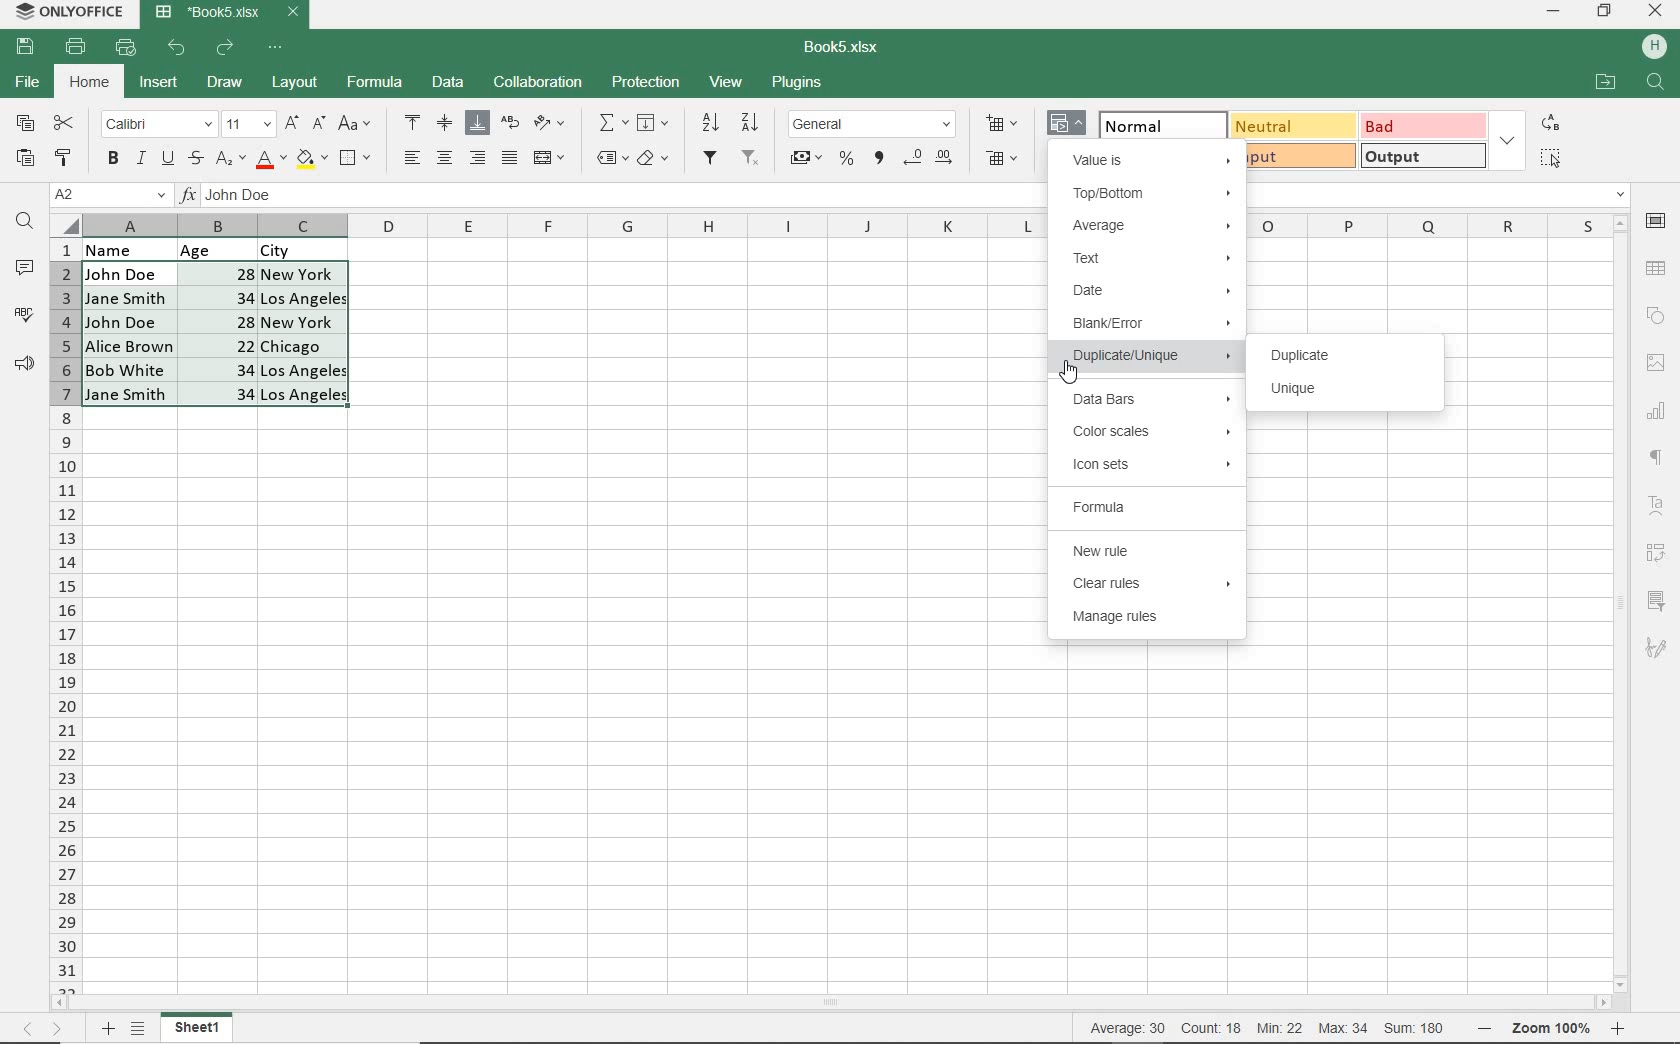 Image resolution: width=1680 pixels, height=1044 pixels. Describe the element at coordinates (1656, 83) in the screenshot. I see `Search` at that location.